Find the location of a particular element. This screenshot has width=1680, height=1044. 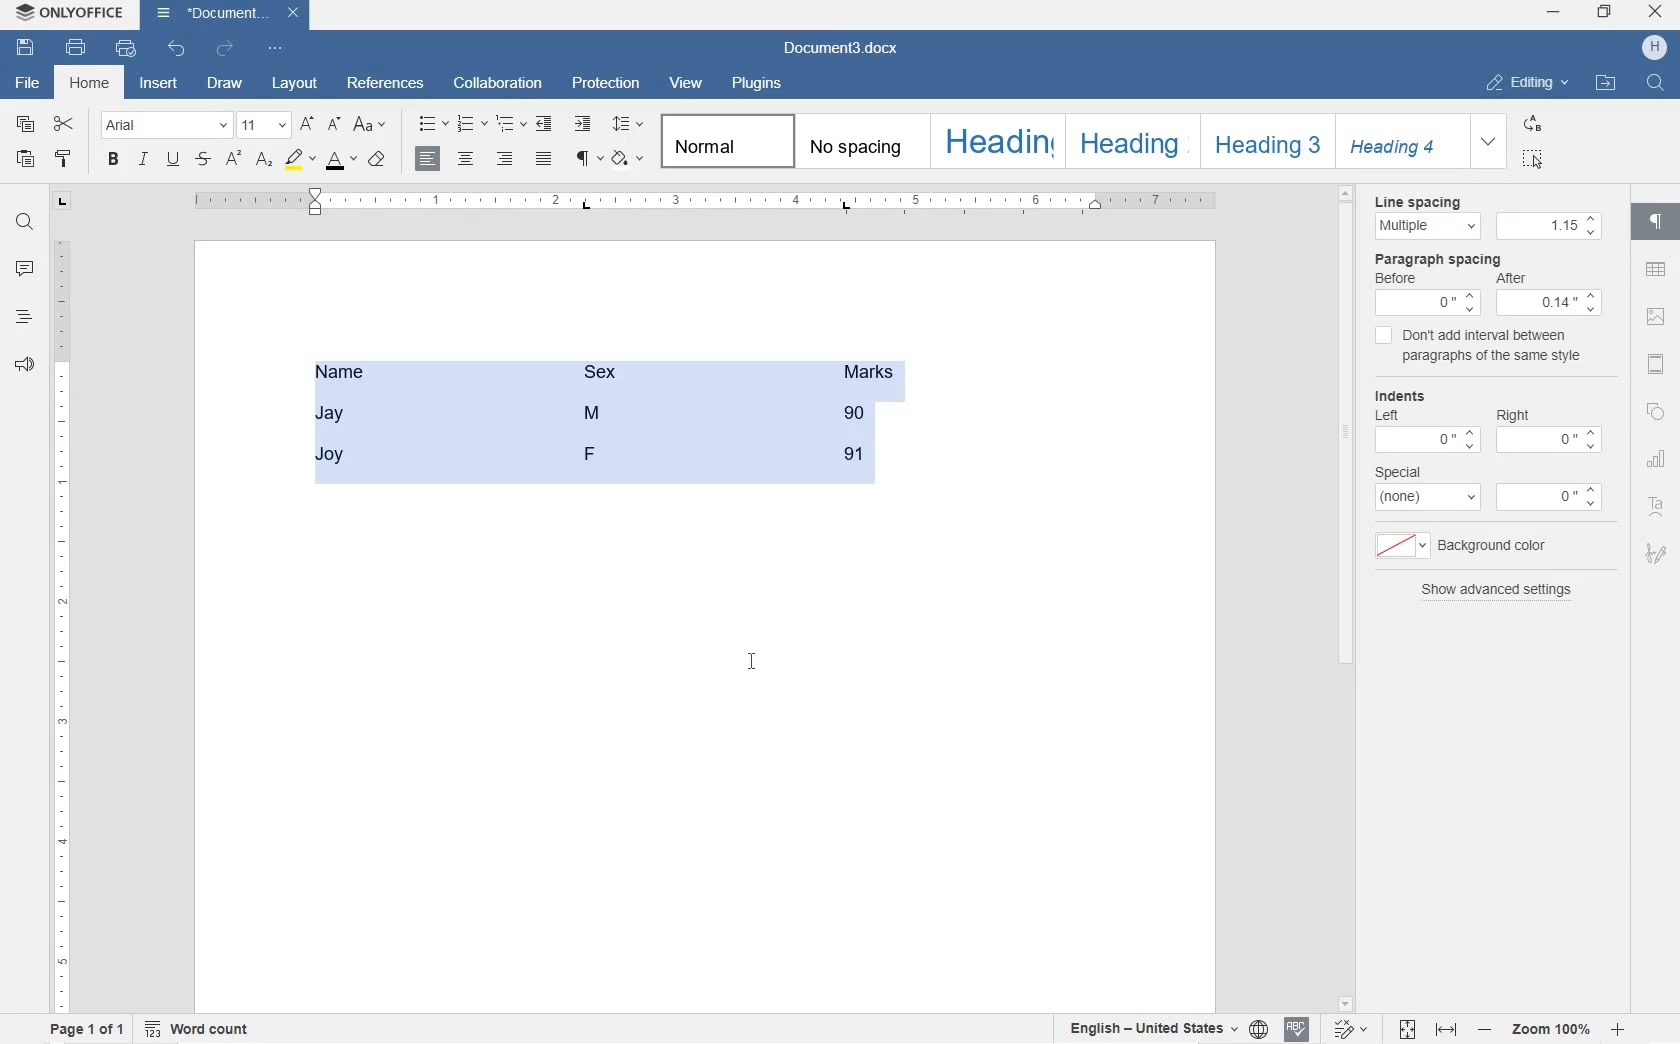

RULER is located at coordinates (713, 203).